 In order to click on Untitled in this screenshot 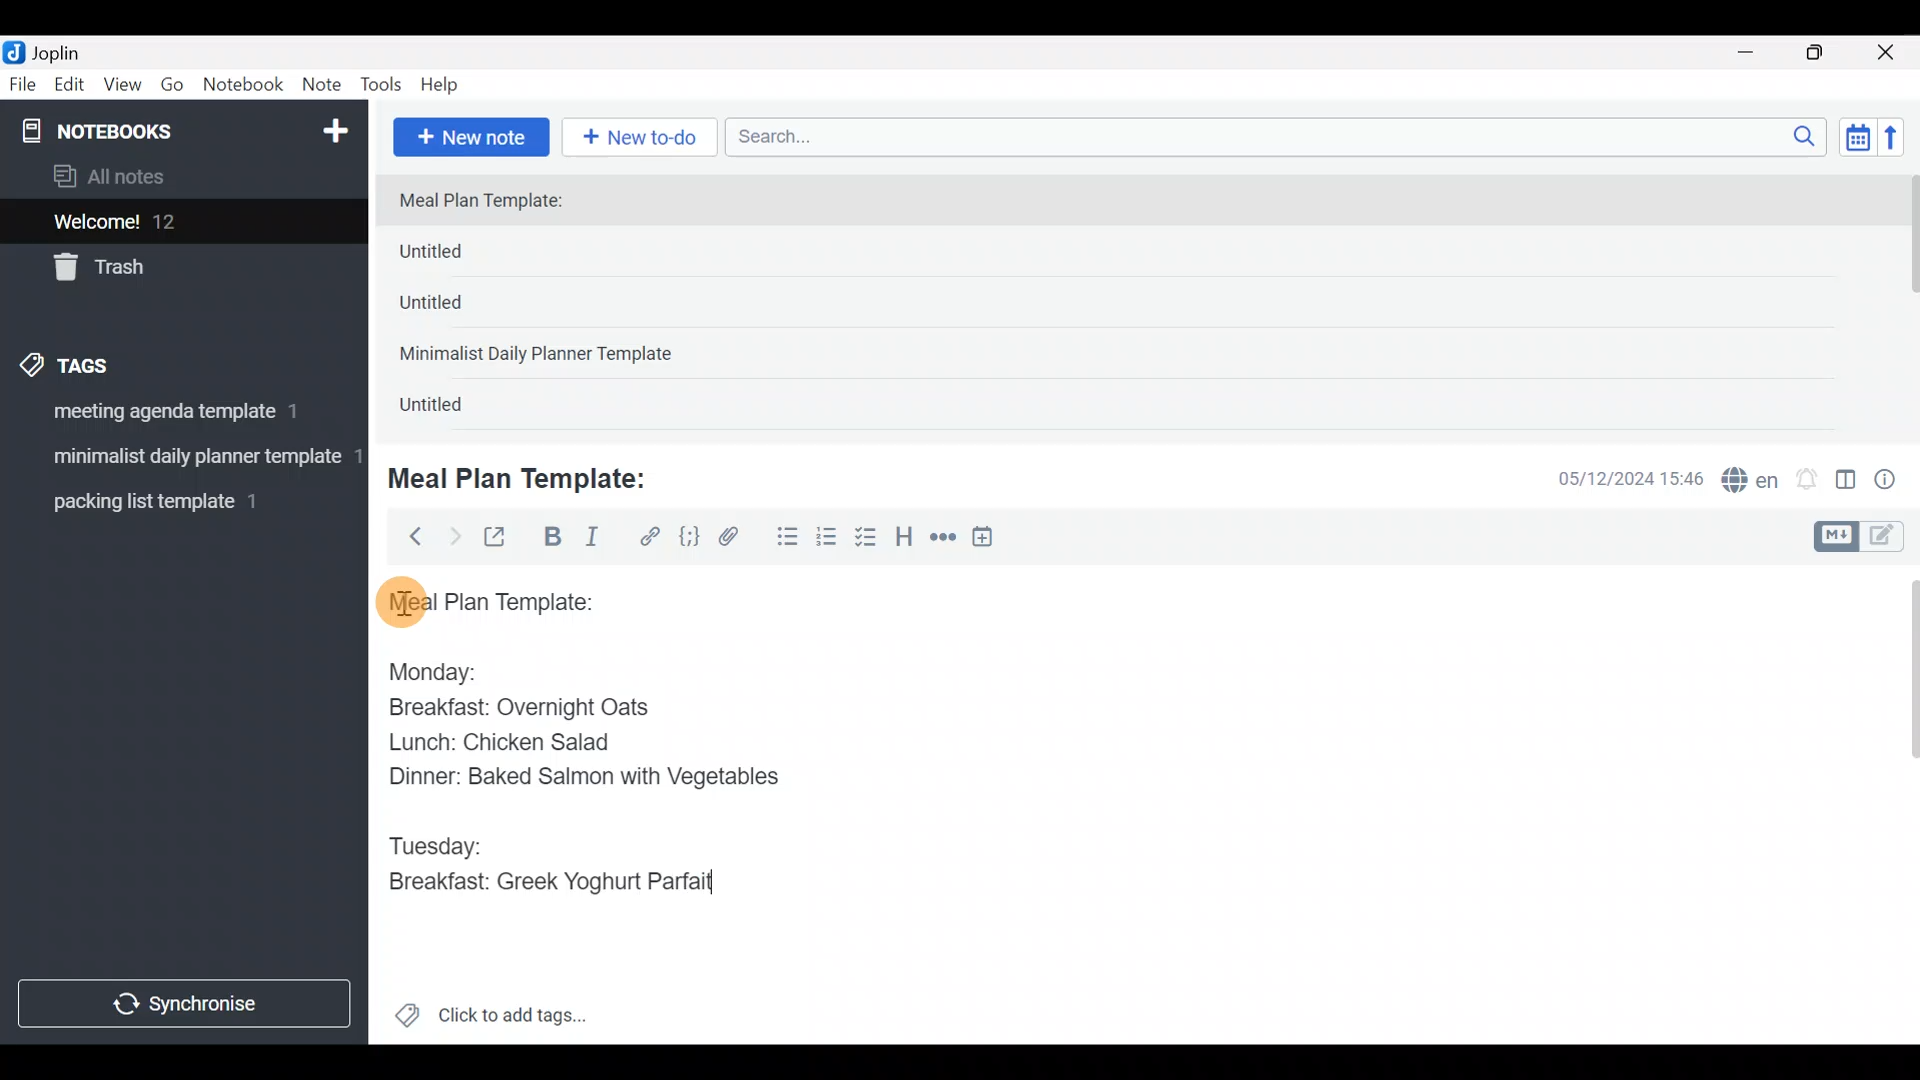, I will do `click(454, 409)`.